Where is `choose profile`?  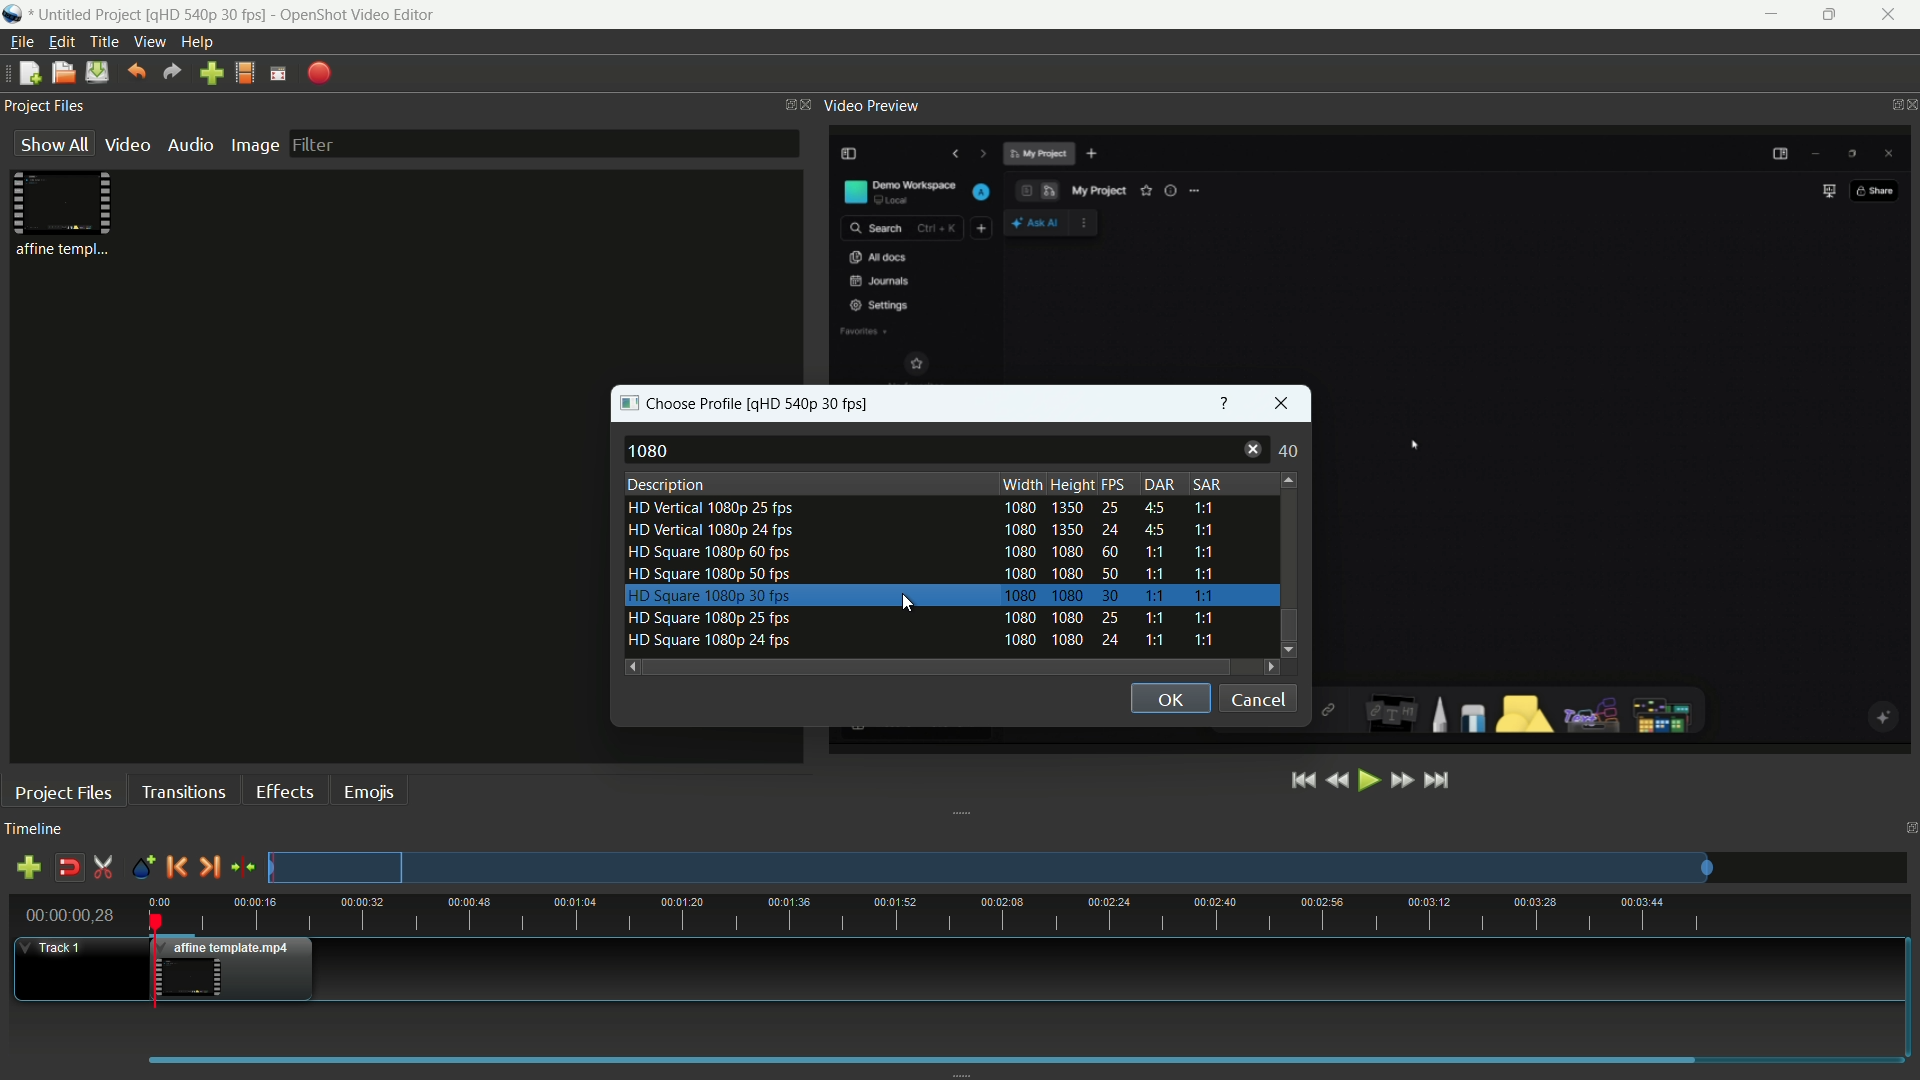 choose profile is located at coordinates (682, 404).